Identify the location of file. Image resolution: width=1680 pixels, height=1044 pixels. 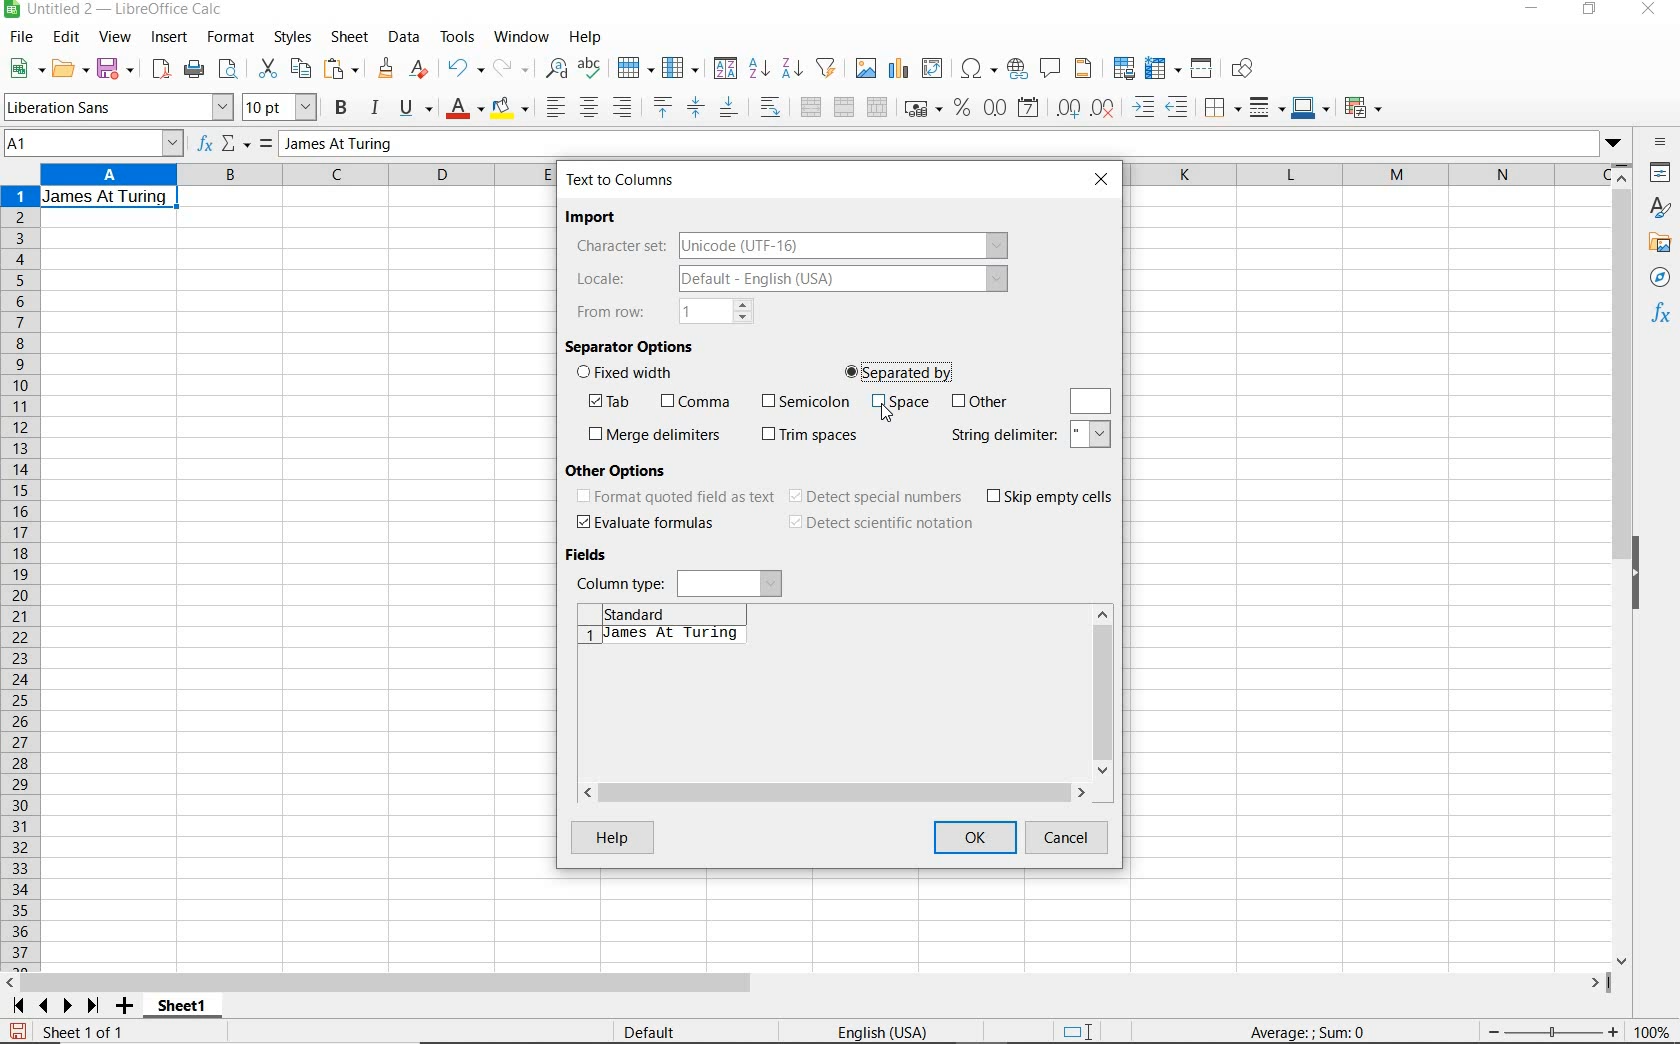
(19, 38).